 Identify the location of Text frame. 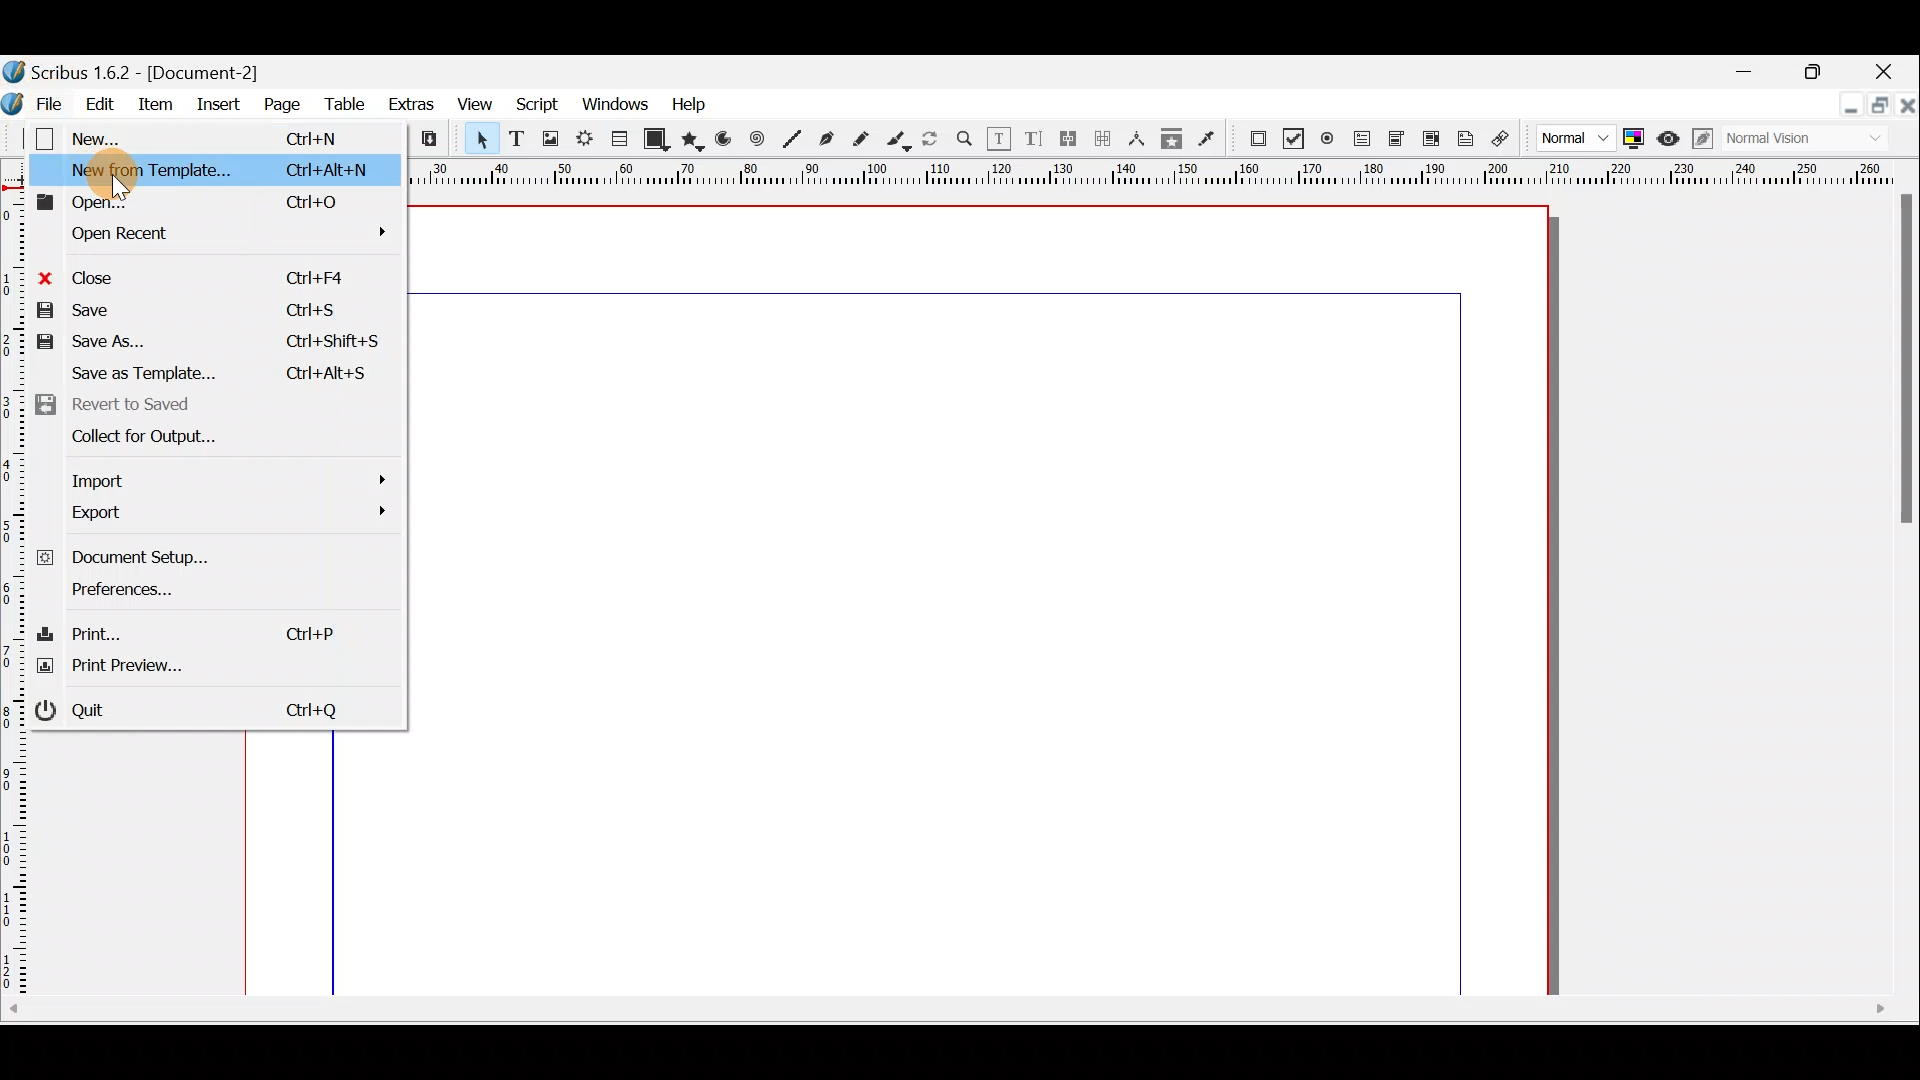
(517, 142).